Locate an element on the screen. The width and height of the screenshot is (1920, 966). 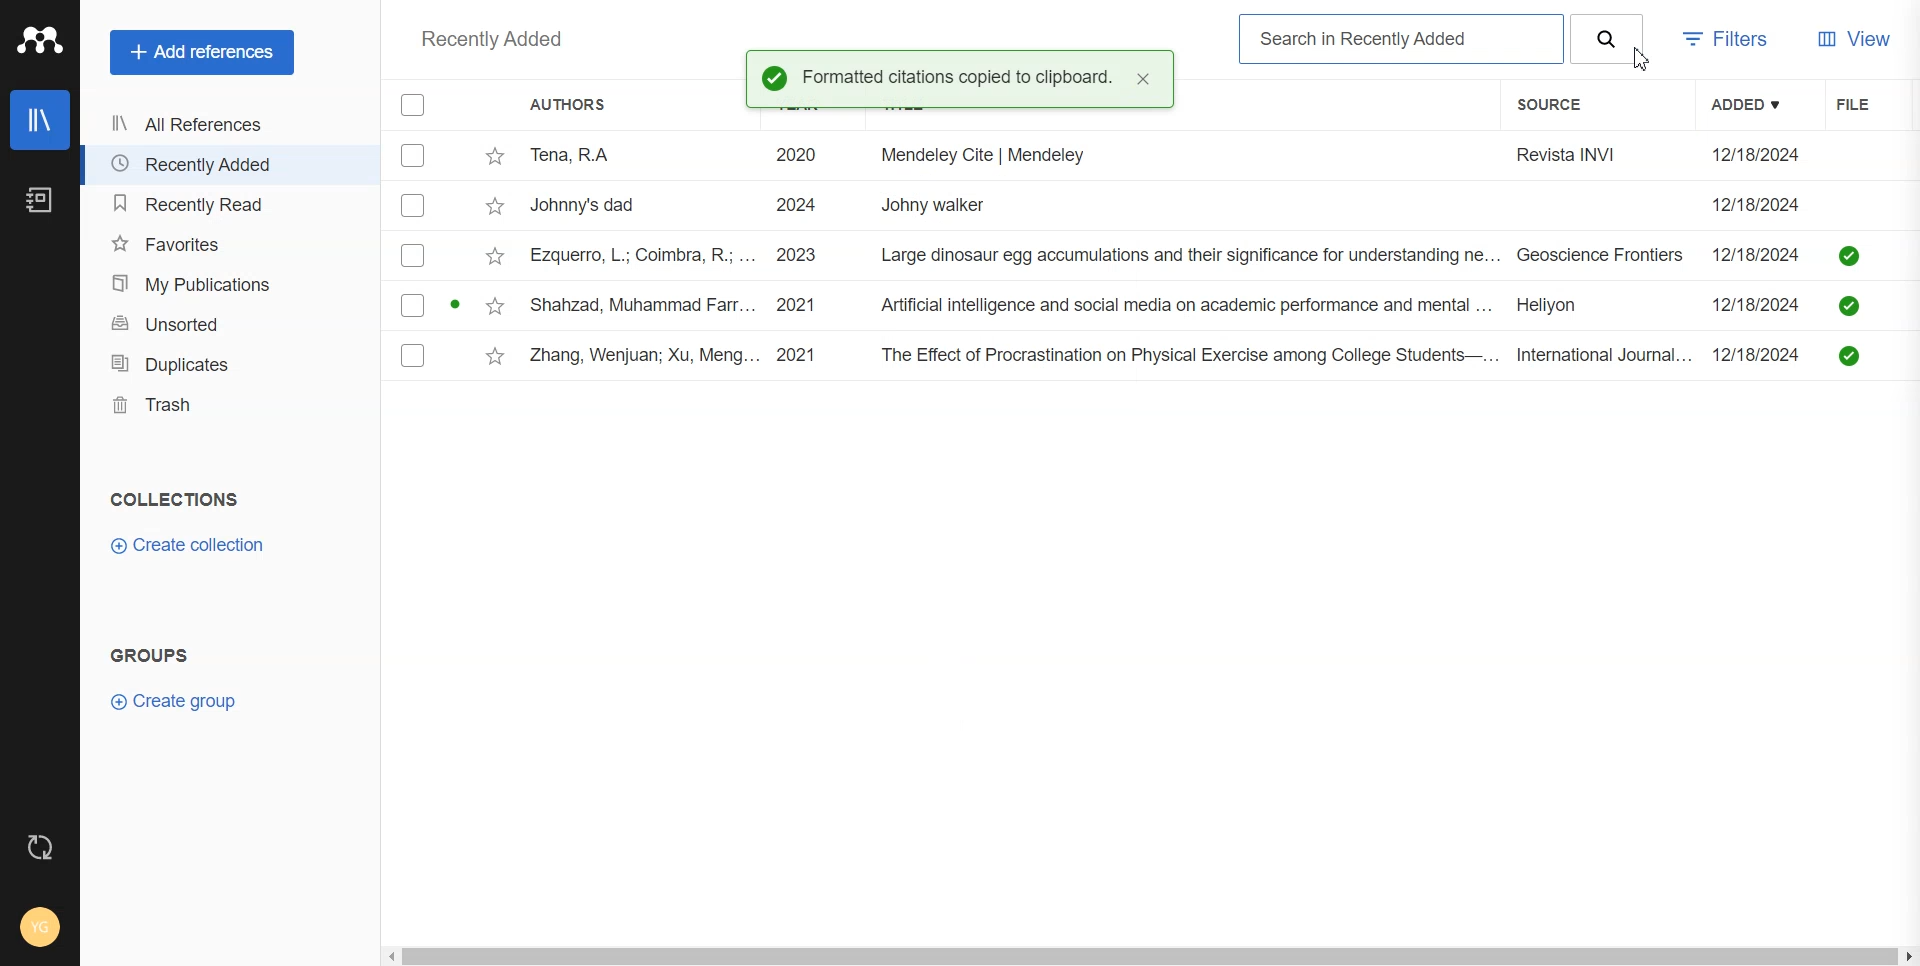
File is located at coordinates (1867, 103).